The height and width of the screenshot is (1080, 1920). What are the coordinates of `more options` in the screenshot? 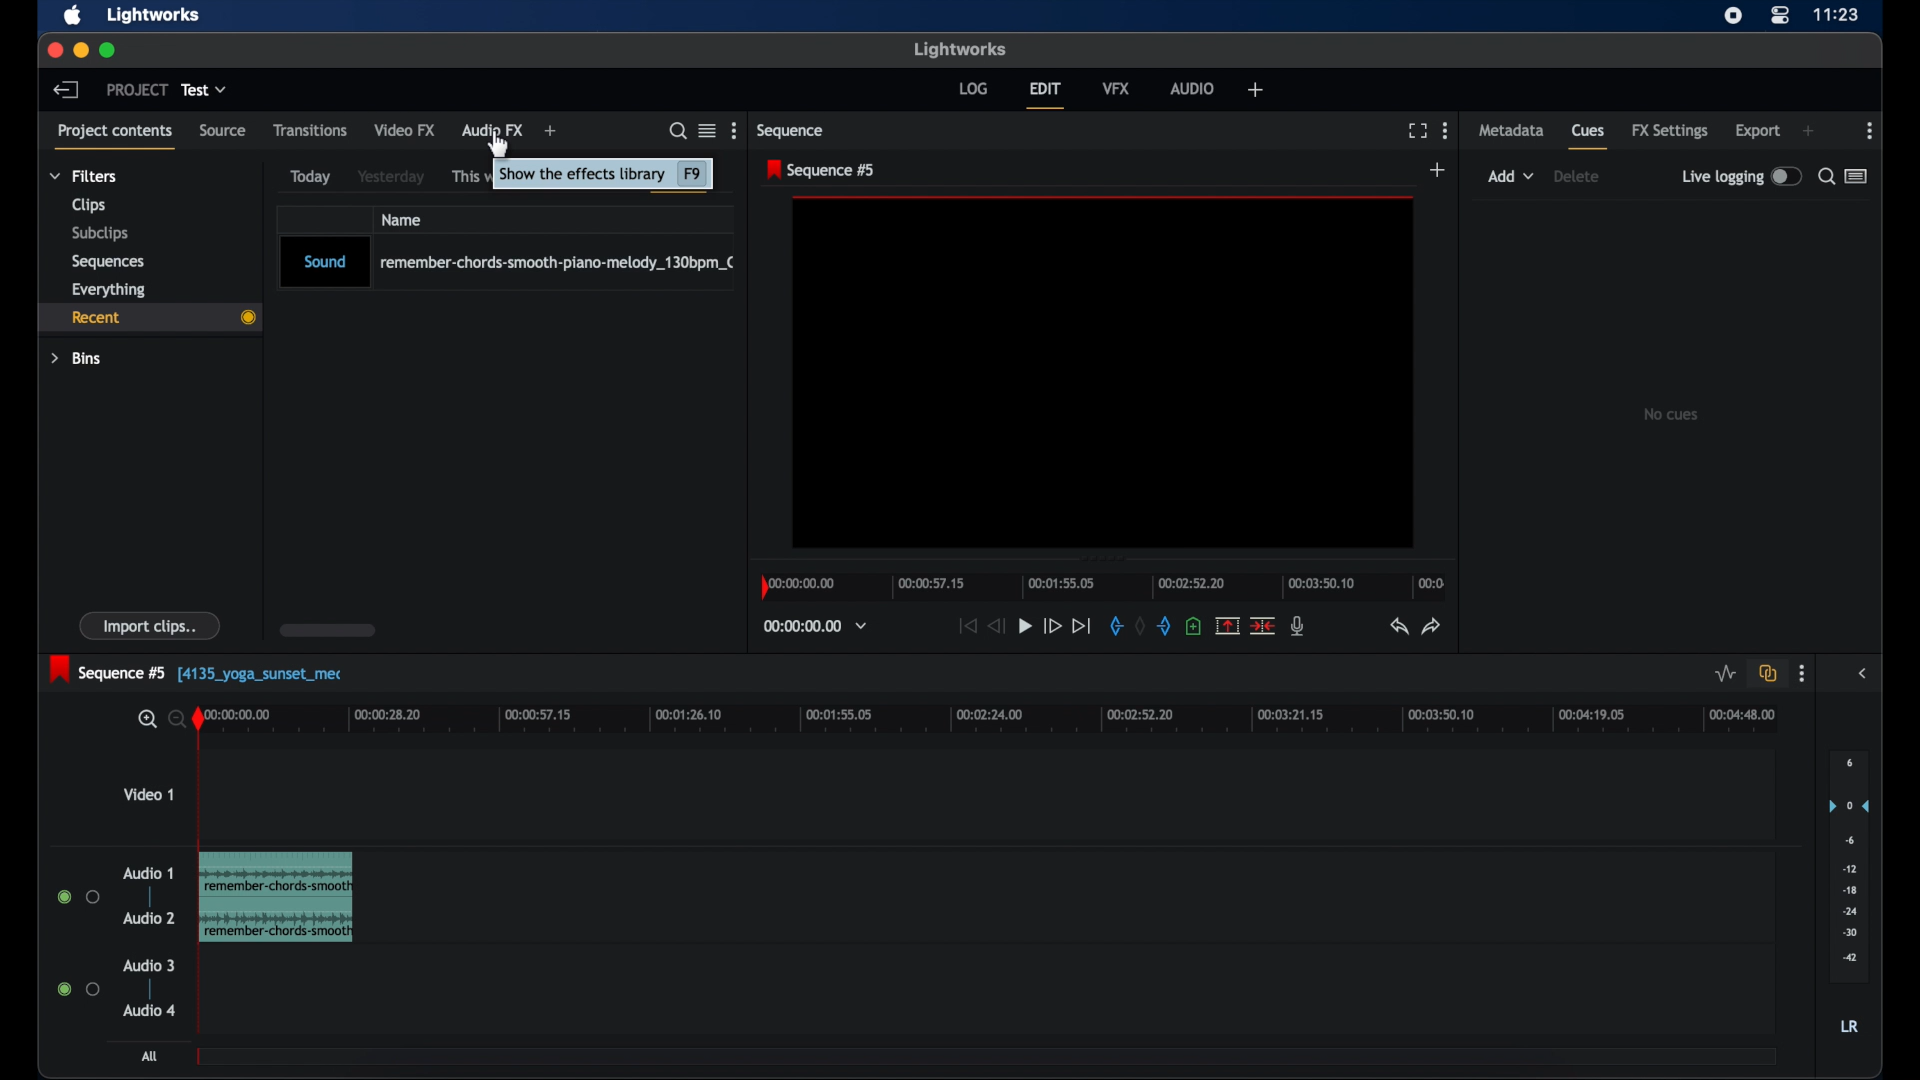 It's located at (1870, 131).